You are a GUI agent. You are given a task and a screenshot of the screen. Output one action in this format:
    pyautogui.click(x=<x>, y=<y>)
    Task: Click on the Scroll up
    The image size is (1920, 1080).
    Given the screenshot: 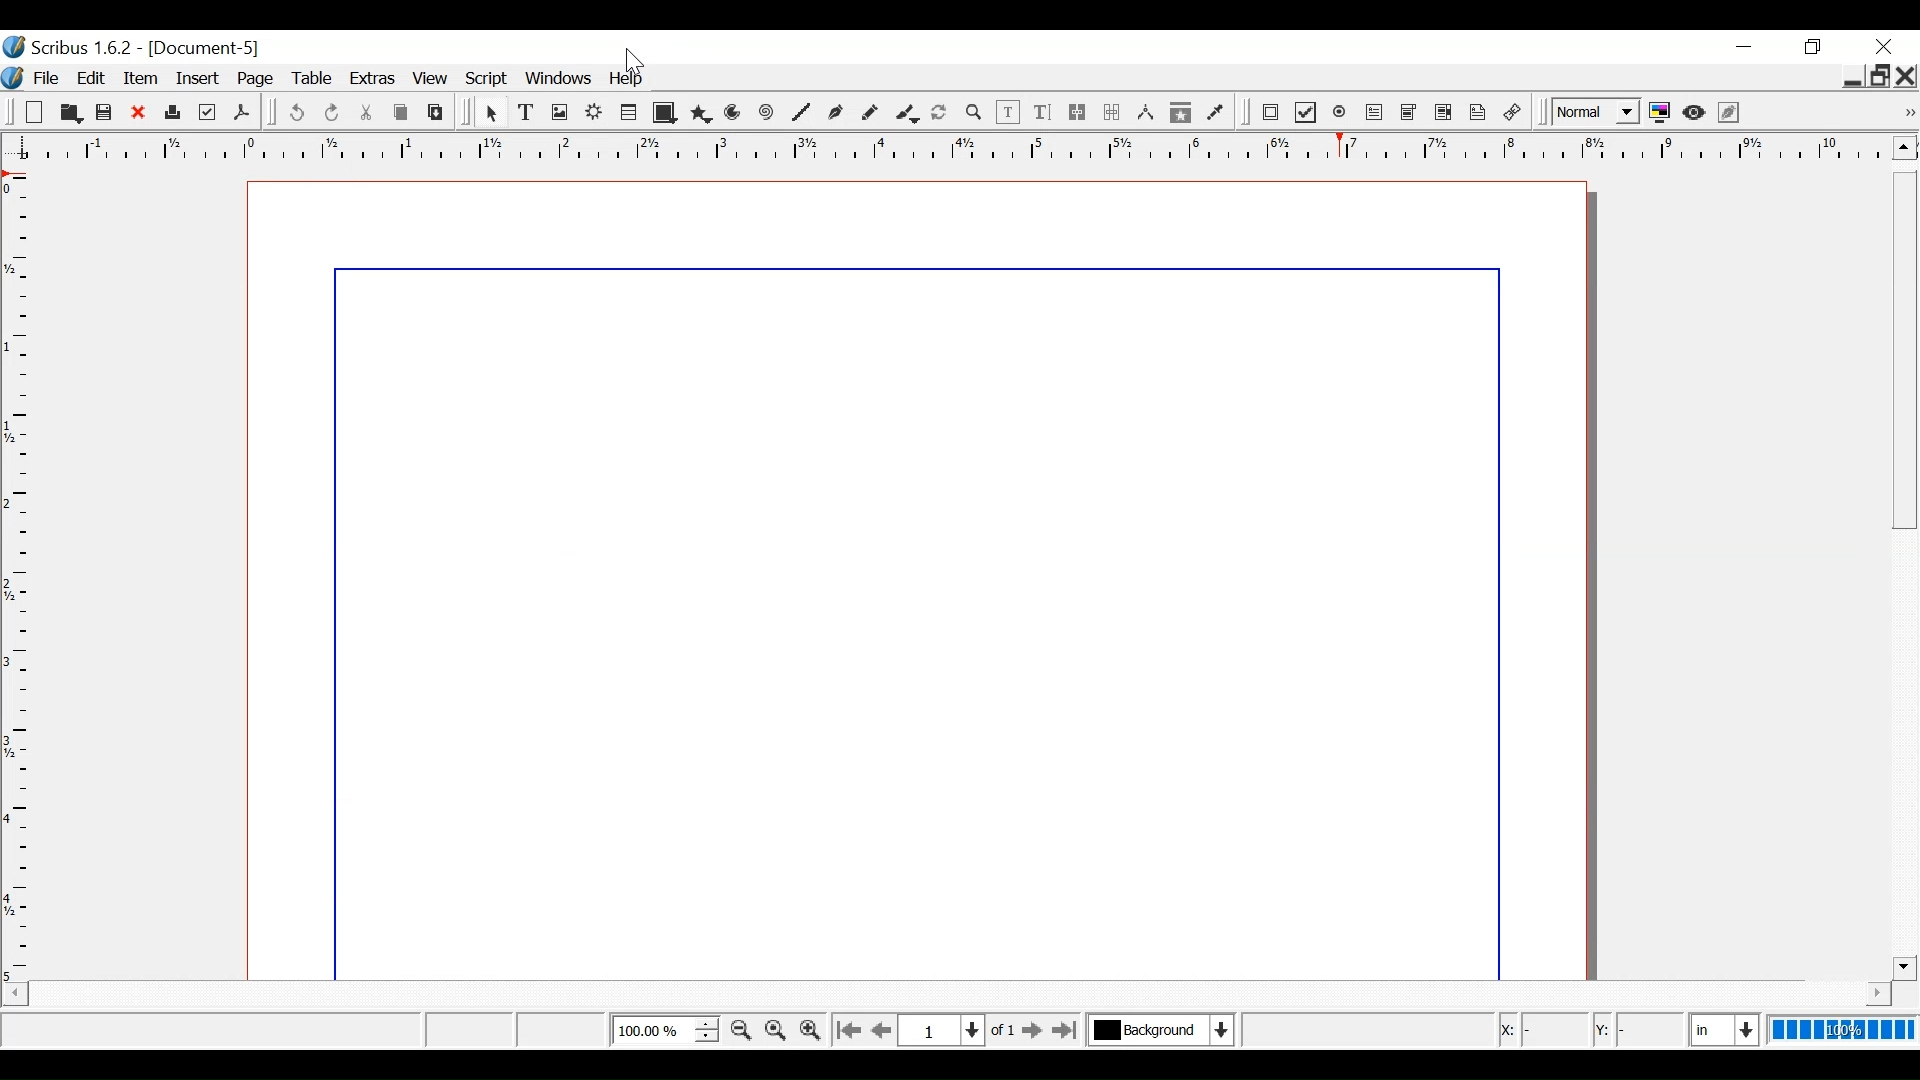 What is the action you would take?
    pyautogui.click(x=1904, y=147)
    